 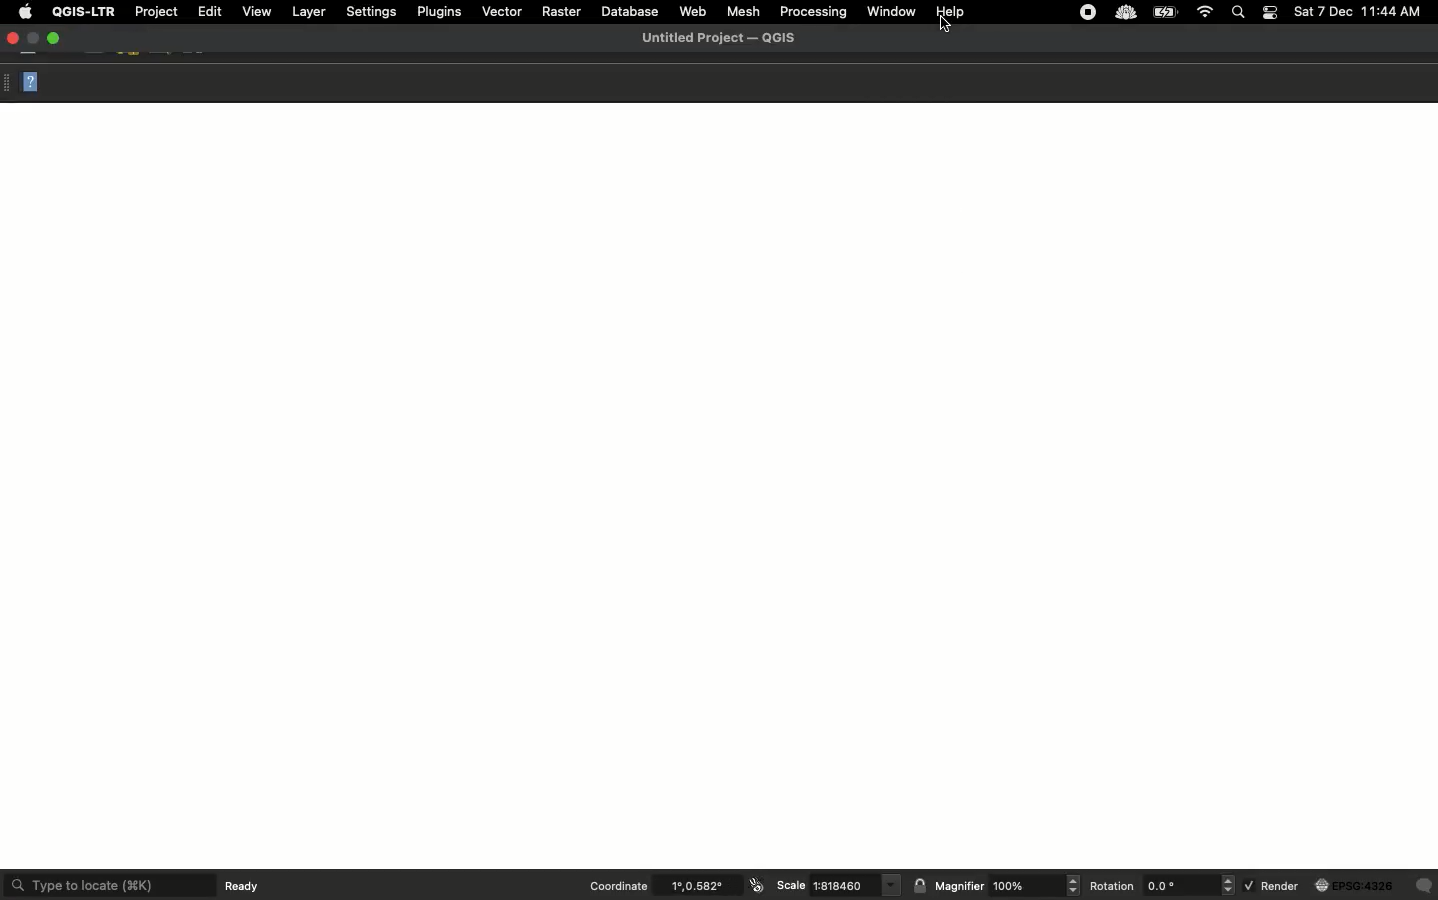 What do you see at coordinates (723, 37) in the screenshot?
I see `QGIS` at bounding box center [723, 37].